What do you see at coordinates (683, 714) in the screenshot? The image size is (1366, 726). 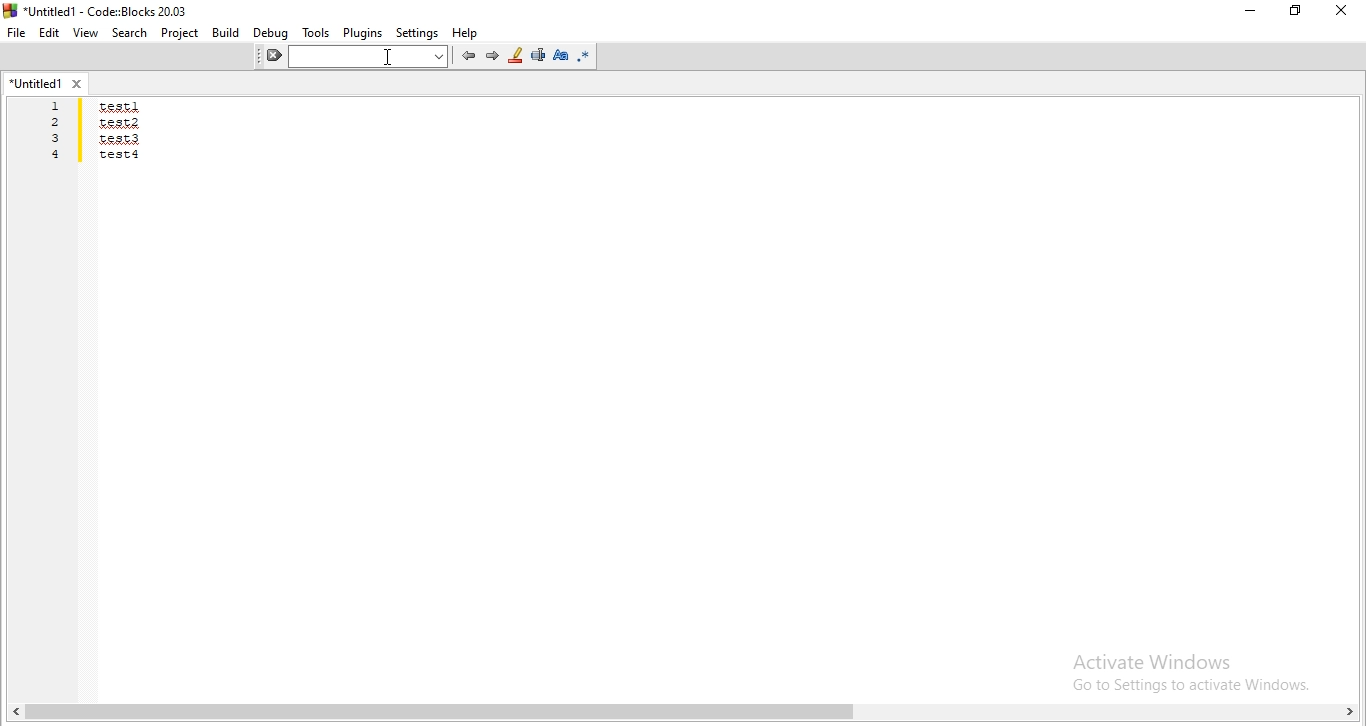 I see `scroll bar` at bounding box center [683, 714].